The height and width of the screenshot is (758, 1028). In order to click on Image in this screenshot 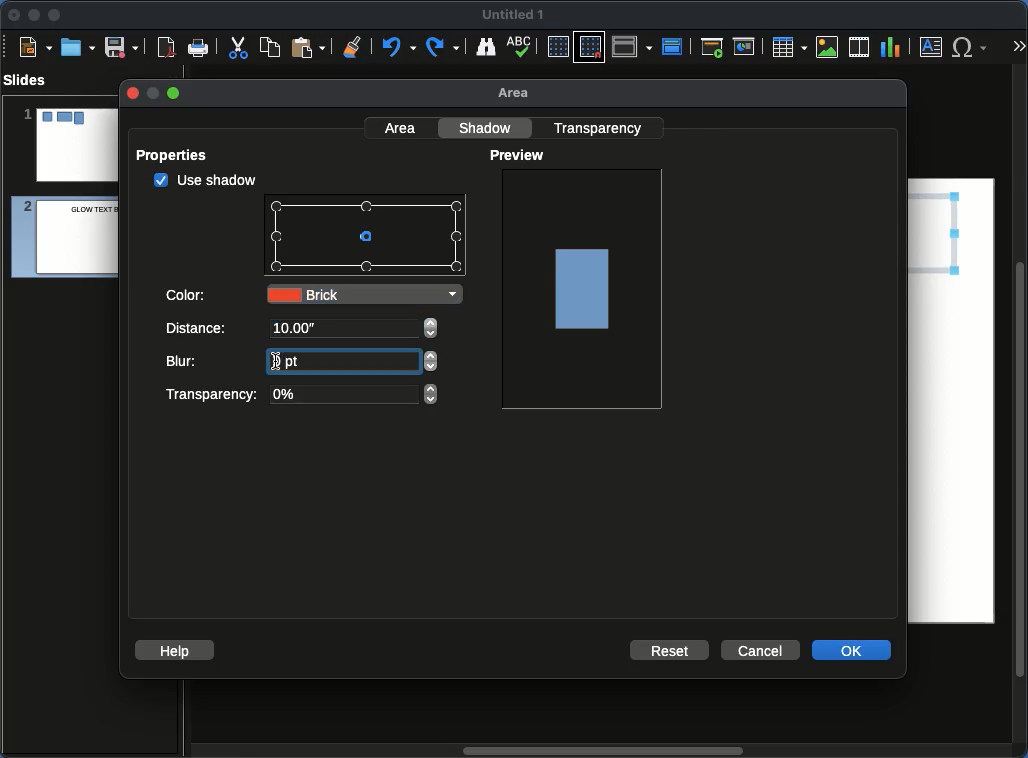, I will do `click(828, 47)`.